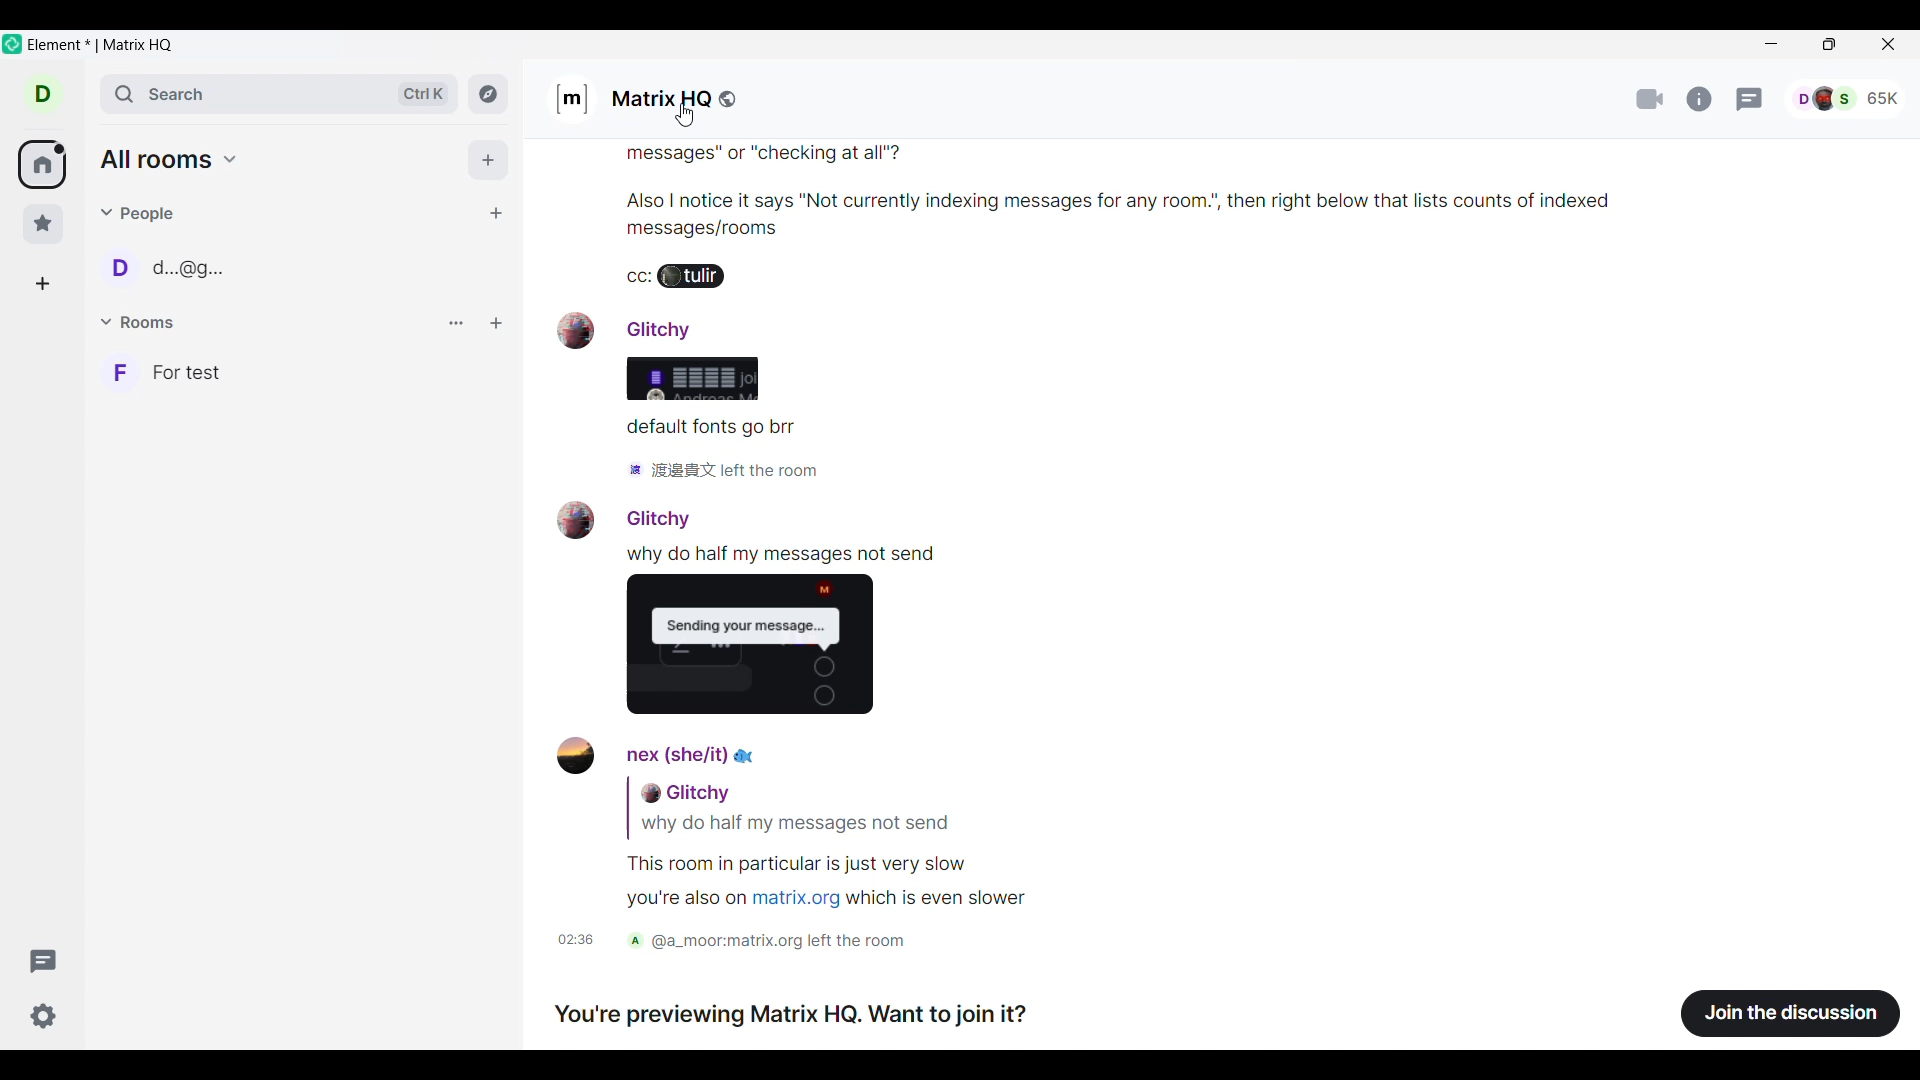  I want to click on Rooms, so click(140, 321).